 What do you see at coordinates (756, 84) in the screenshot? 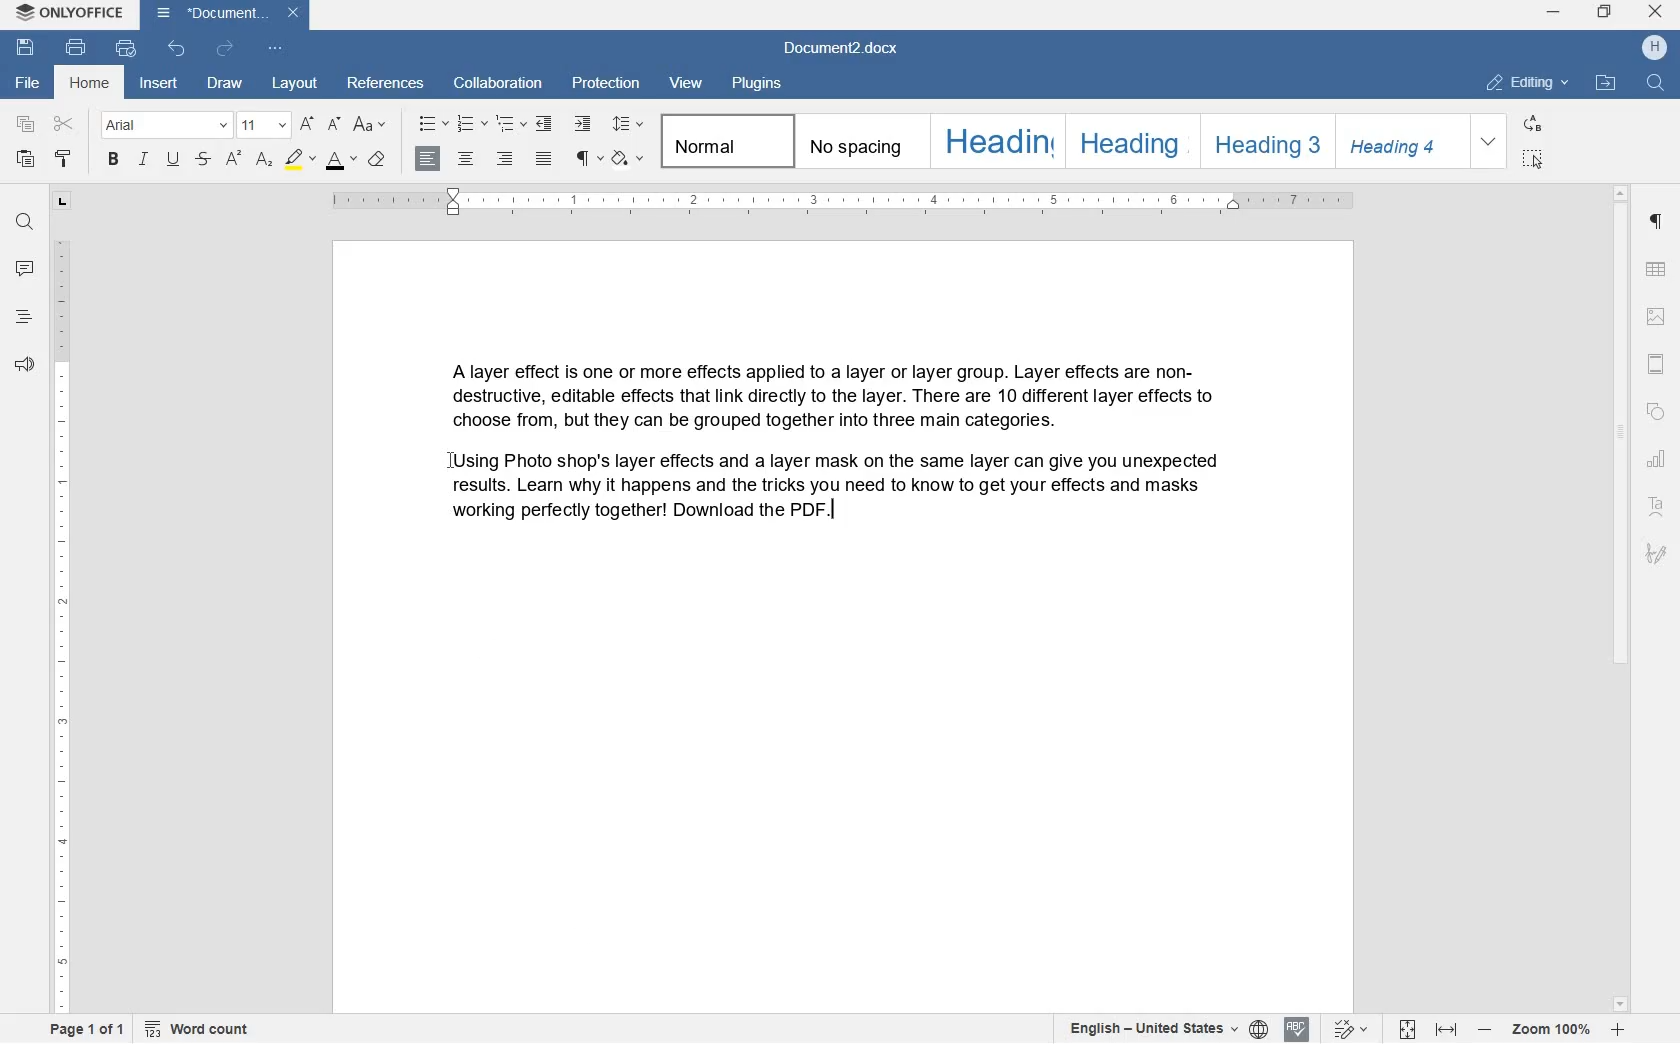
I see `PLUGINS` at bounding box center [756, 84].